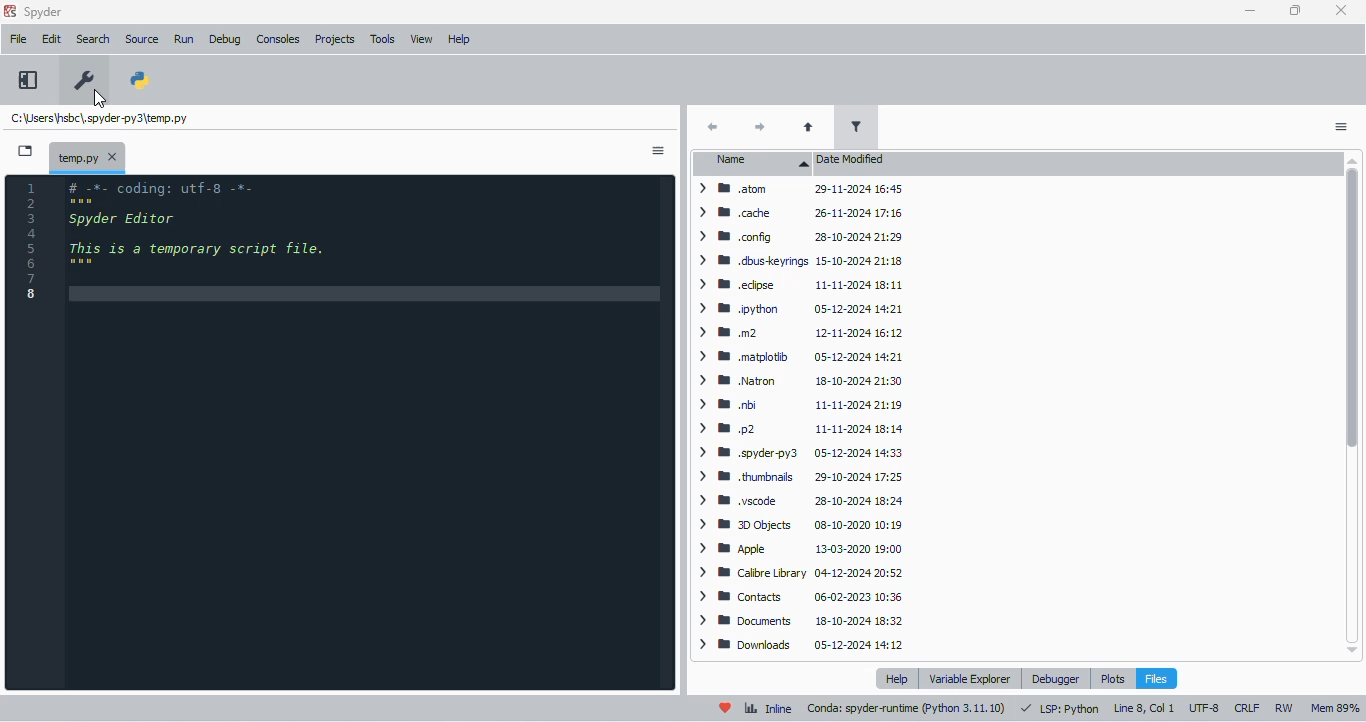 The height and width of the screenshot is (722, 1366). I want to click on close, so click(115, 156).